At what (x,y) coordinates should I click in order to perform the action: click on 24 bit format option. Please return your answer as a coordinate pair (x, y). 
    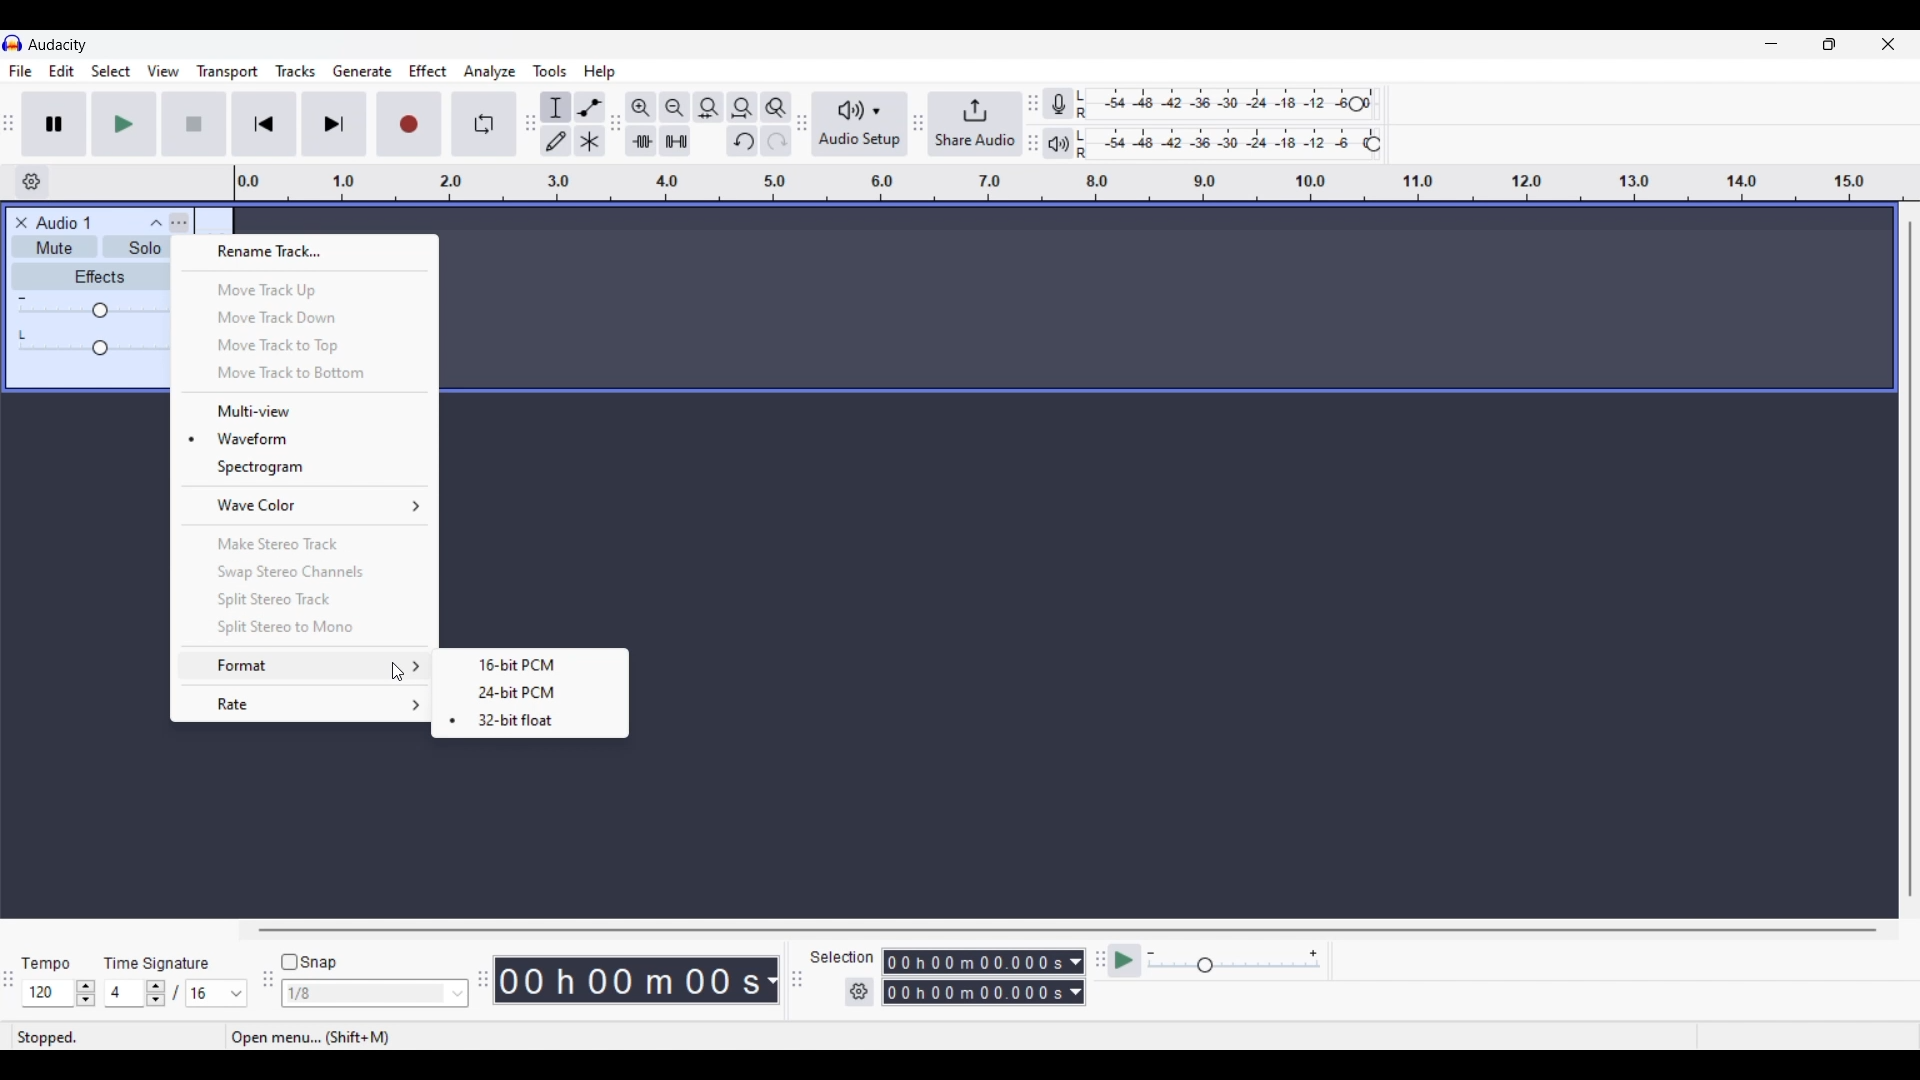
    Looking at the image, I should click on (531, 692).